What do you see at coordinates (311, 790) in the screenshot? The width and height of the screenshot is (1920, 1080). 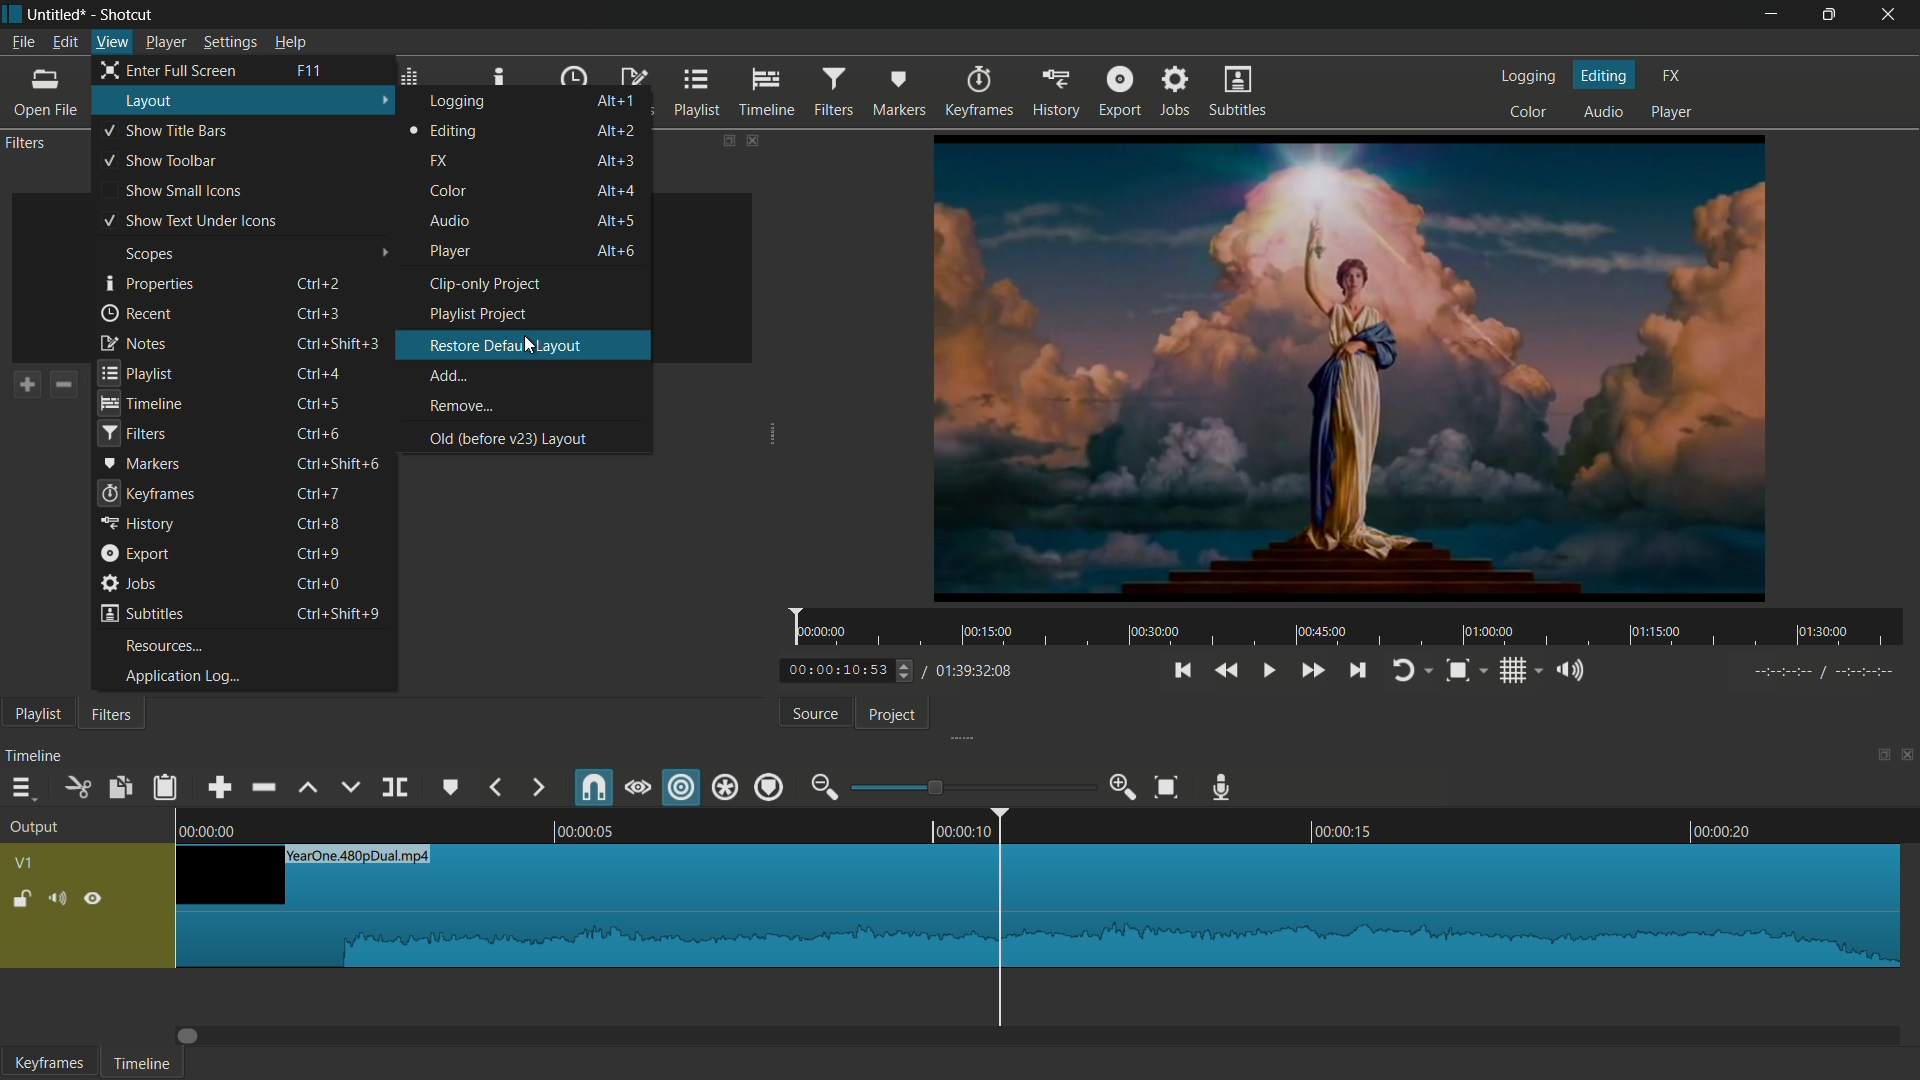 I see `lift` at bounding box center [311, 790].